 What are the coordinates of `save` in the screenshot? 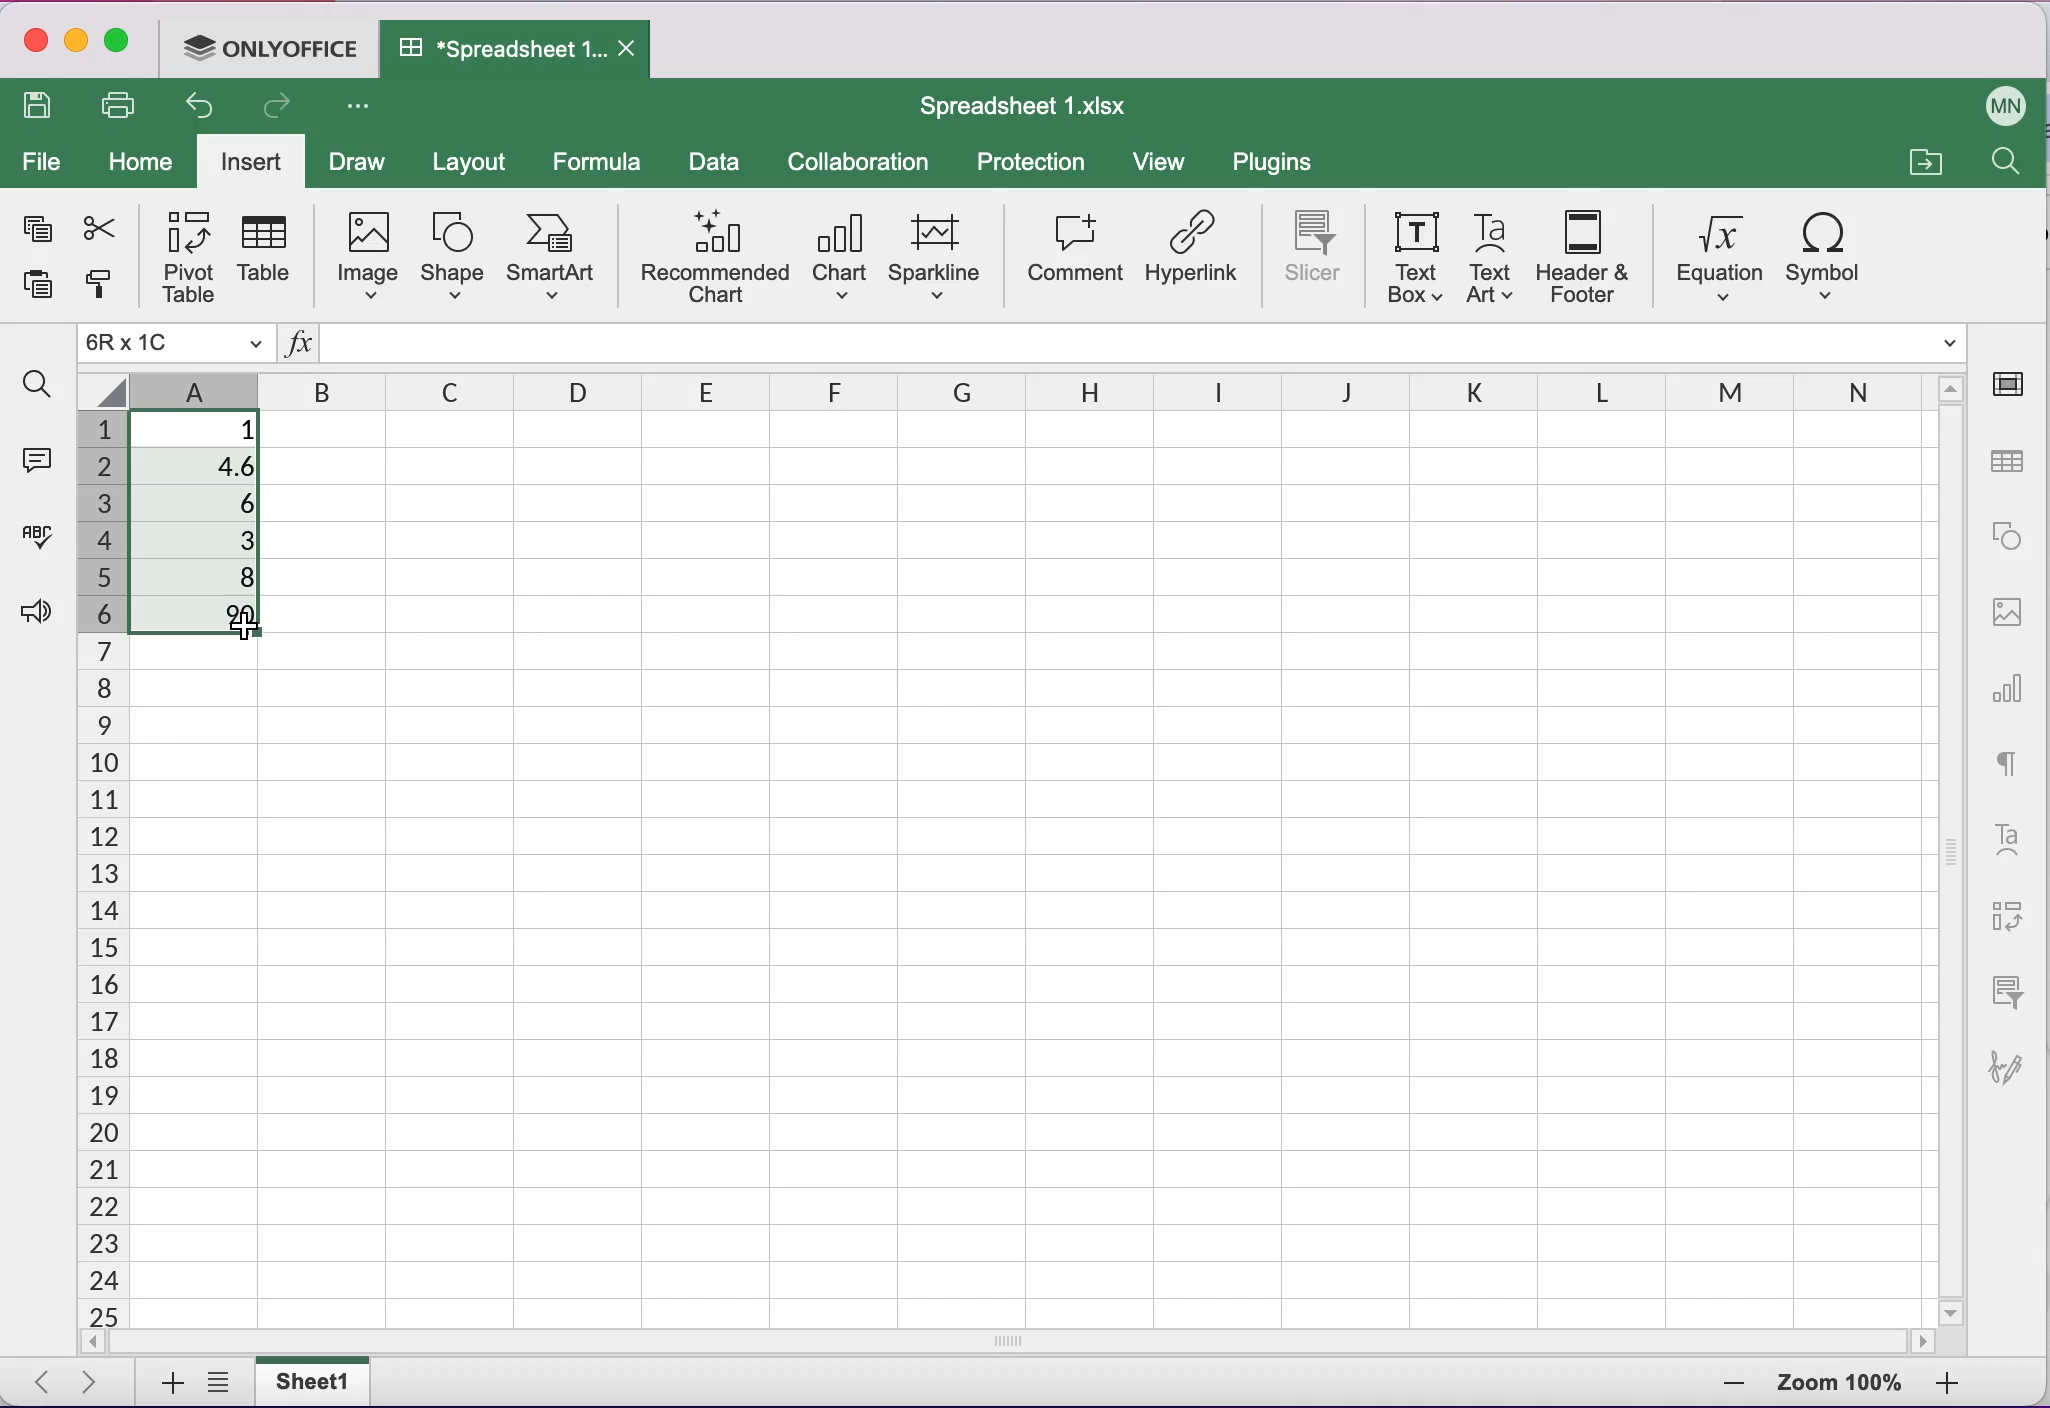 It's located at (36, 107).